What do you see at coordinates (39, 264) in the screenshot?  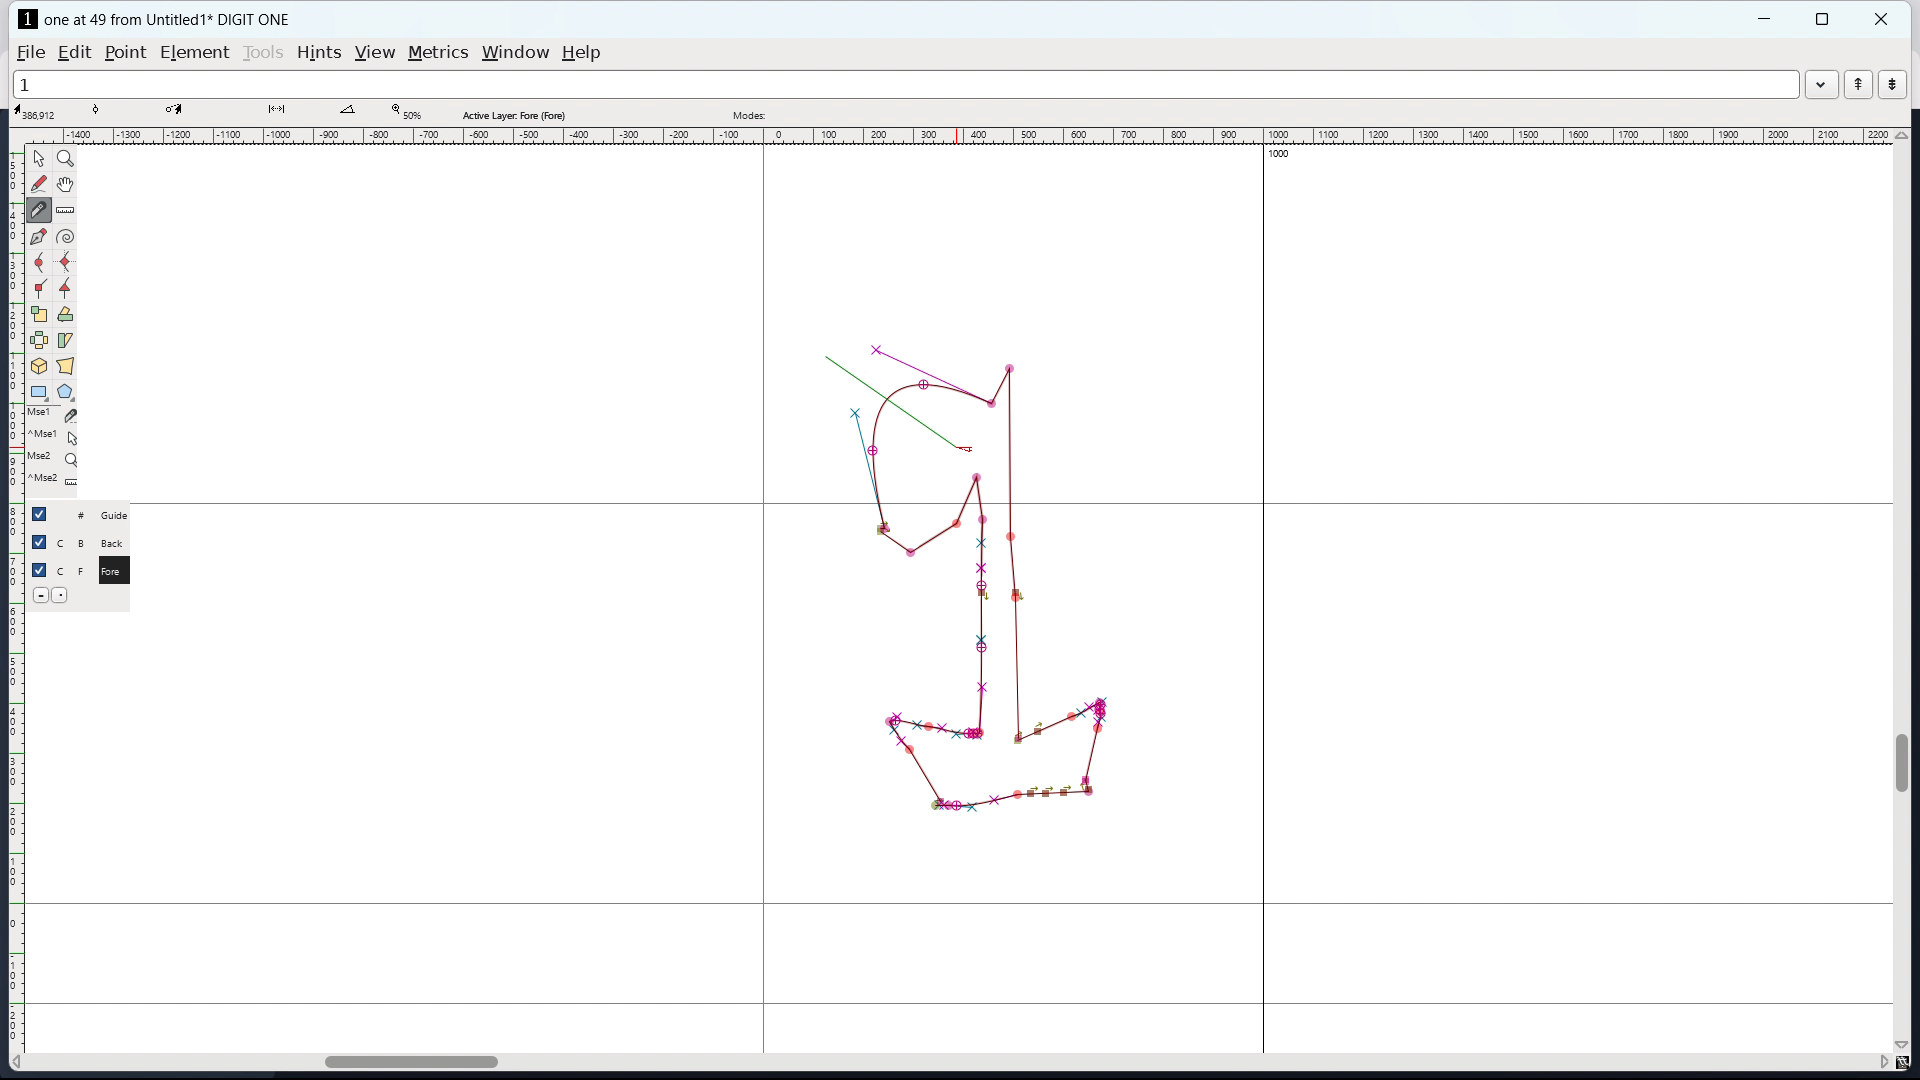 I see `add a curve point` at bounding box center [39, 264].